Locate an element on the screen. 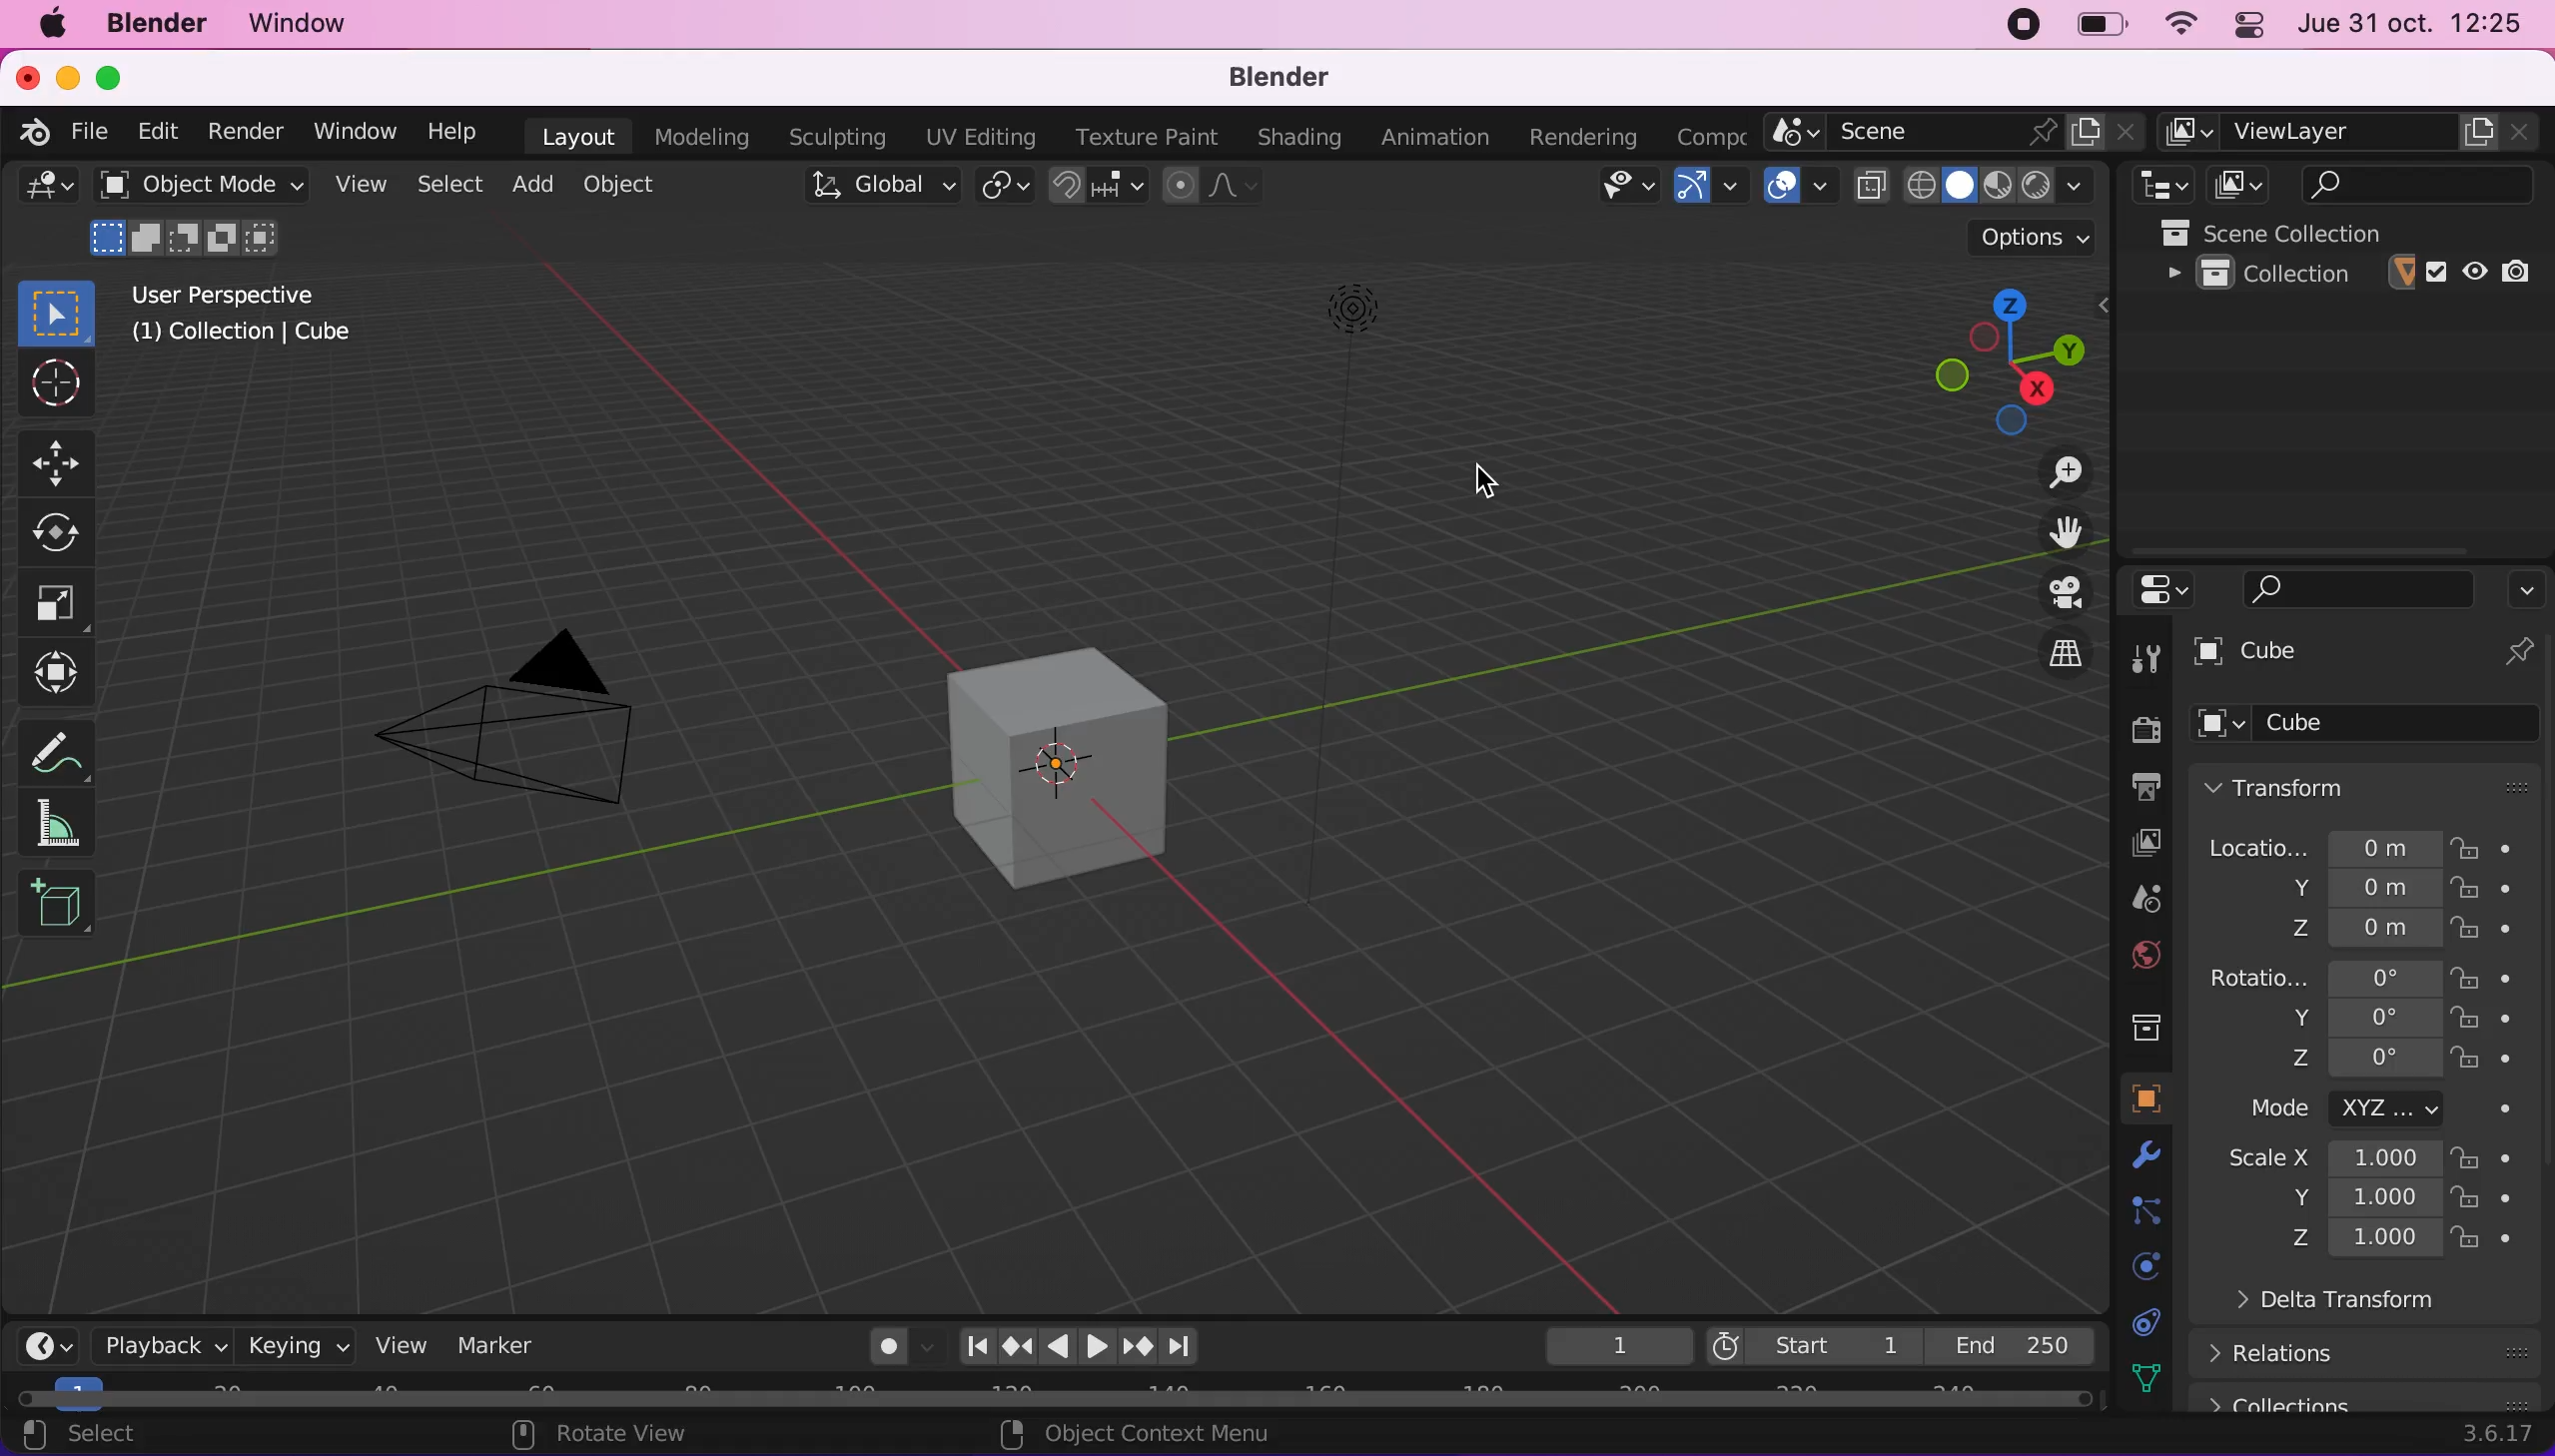 This screenshot has height=1456, width=2555. editor type is located at coordinates (2156, 589).